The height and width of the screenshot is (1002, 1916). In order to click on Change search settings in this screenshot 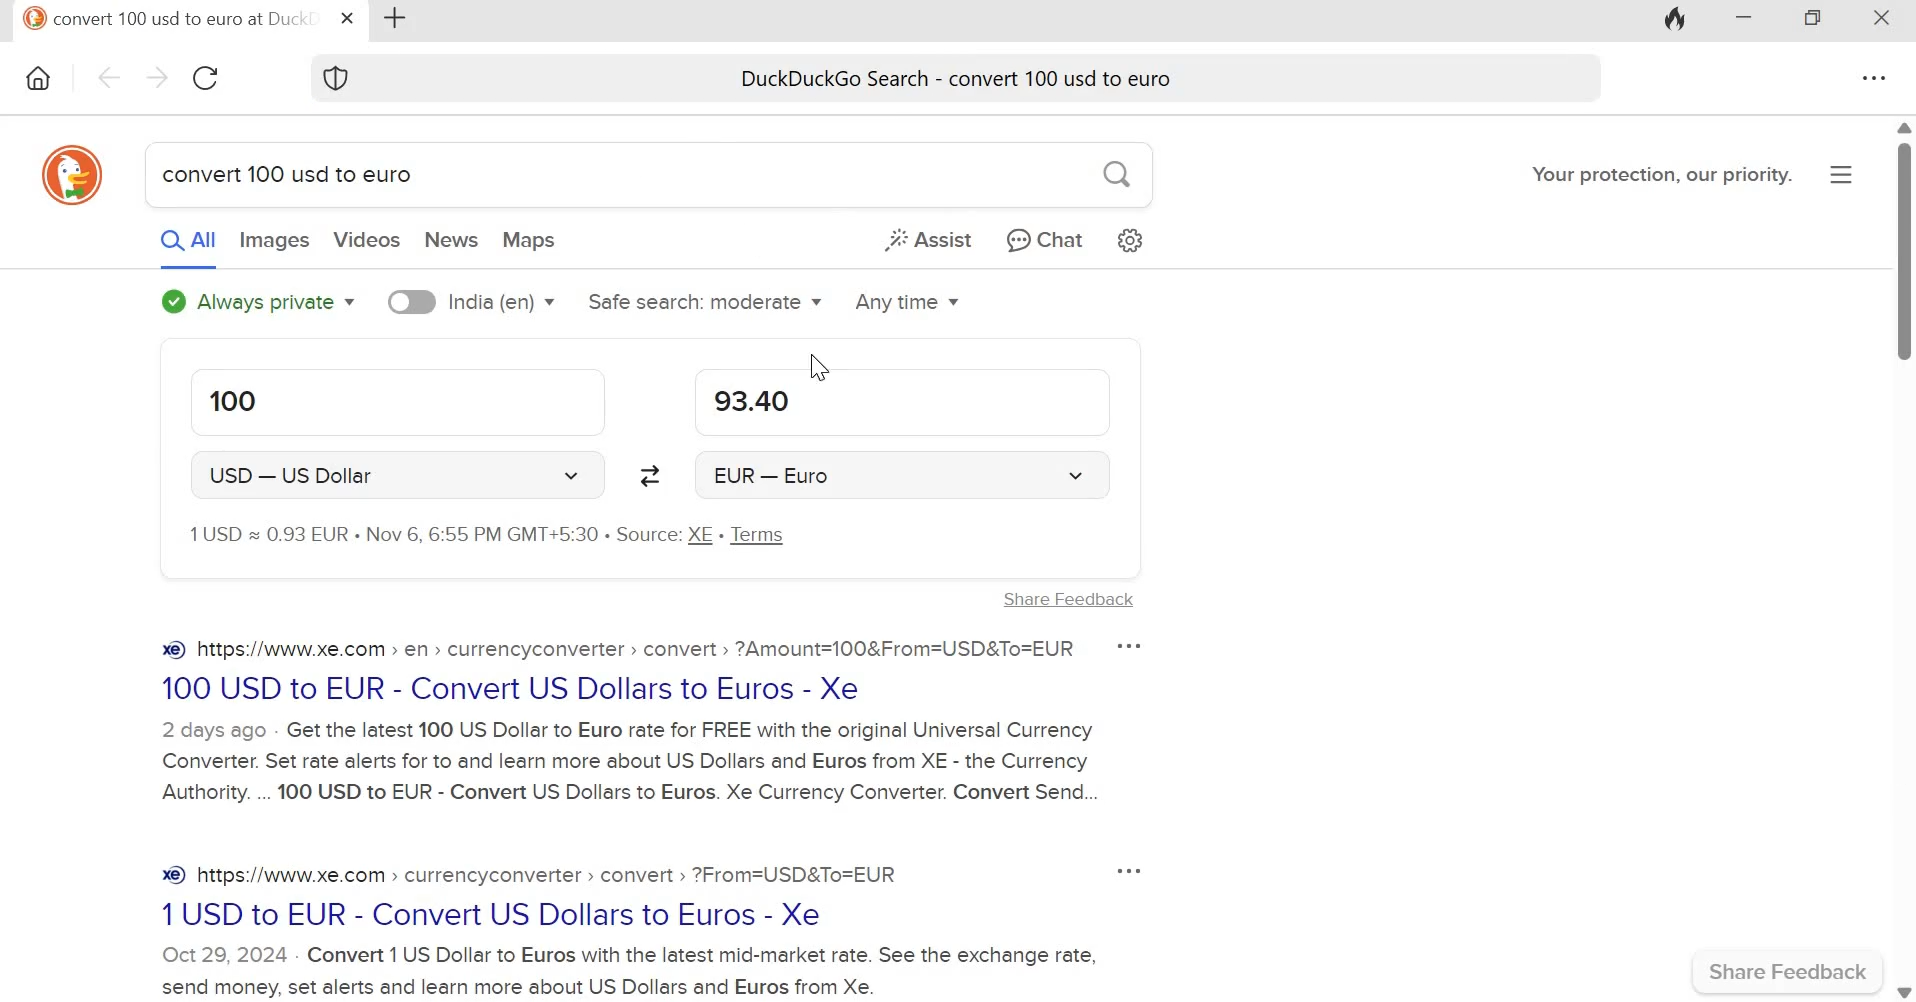, I will do `click(1130, 239)`.